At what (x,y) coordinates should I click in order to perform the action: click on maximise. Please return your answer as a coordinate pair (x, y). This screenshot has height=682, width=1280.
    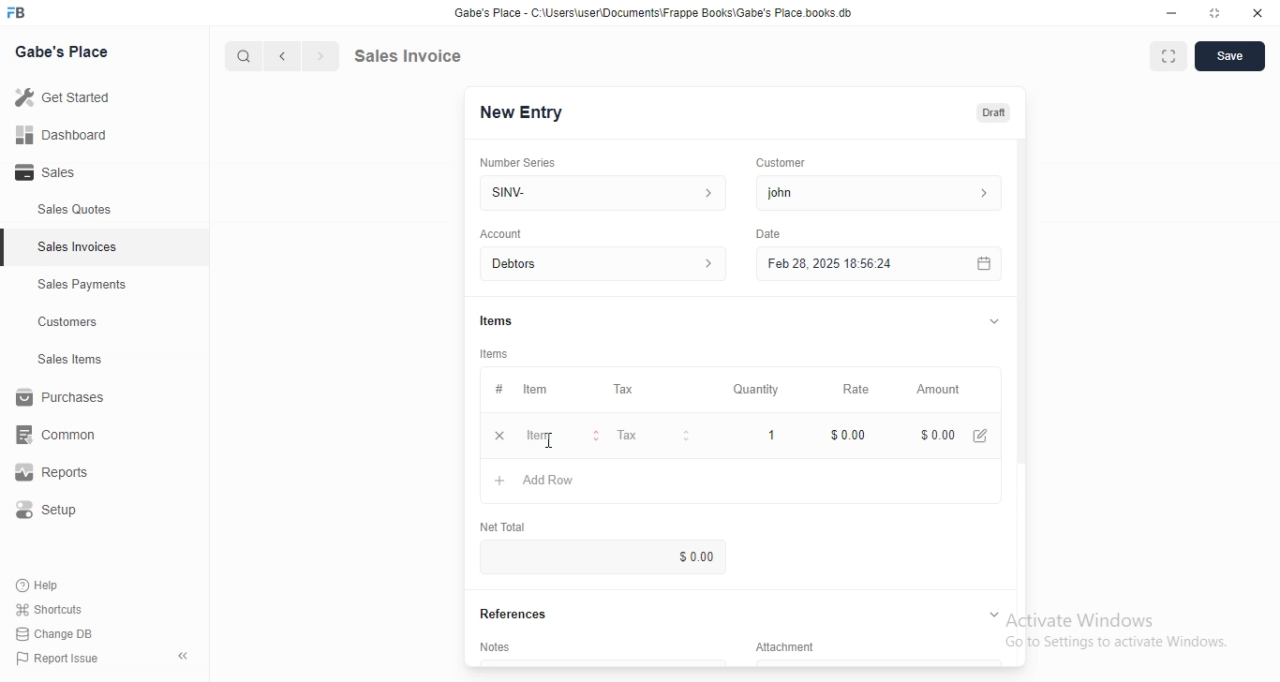
    Looking at the image, I should click on (1163, 54).